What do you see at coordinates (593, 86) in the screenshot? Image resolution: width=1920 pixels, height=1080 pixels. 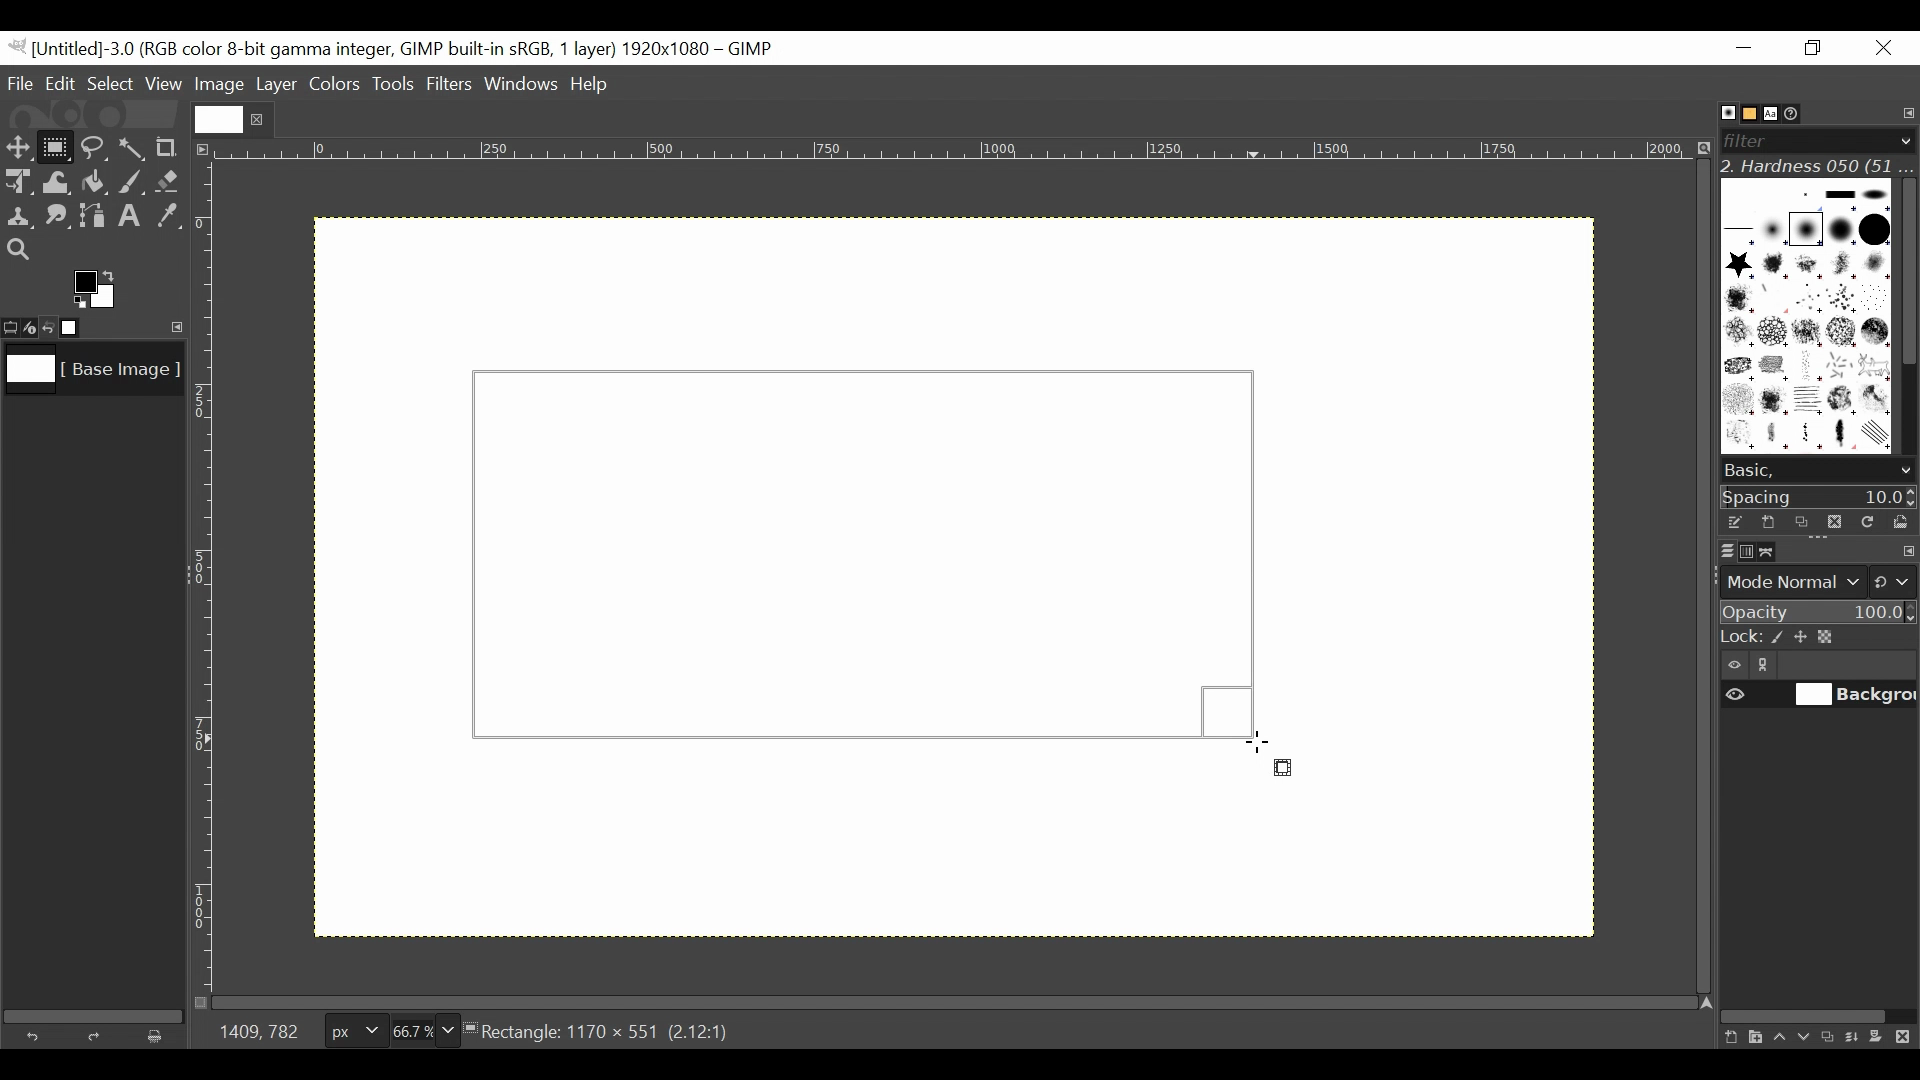 I see `Help` at bounding box center [593, 86].